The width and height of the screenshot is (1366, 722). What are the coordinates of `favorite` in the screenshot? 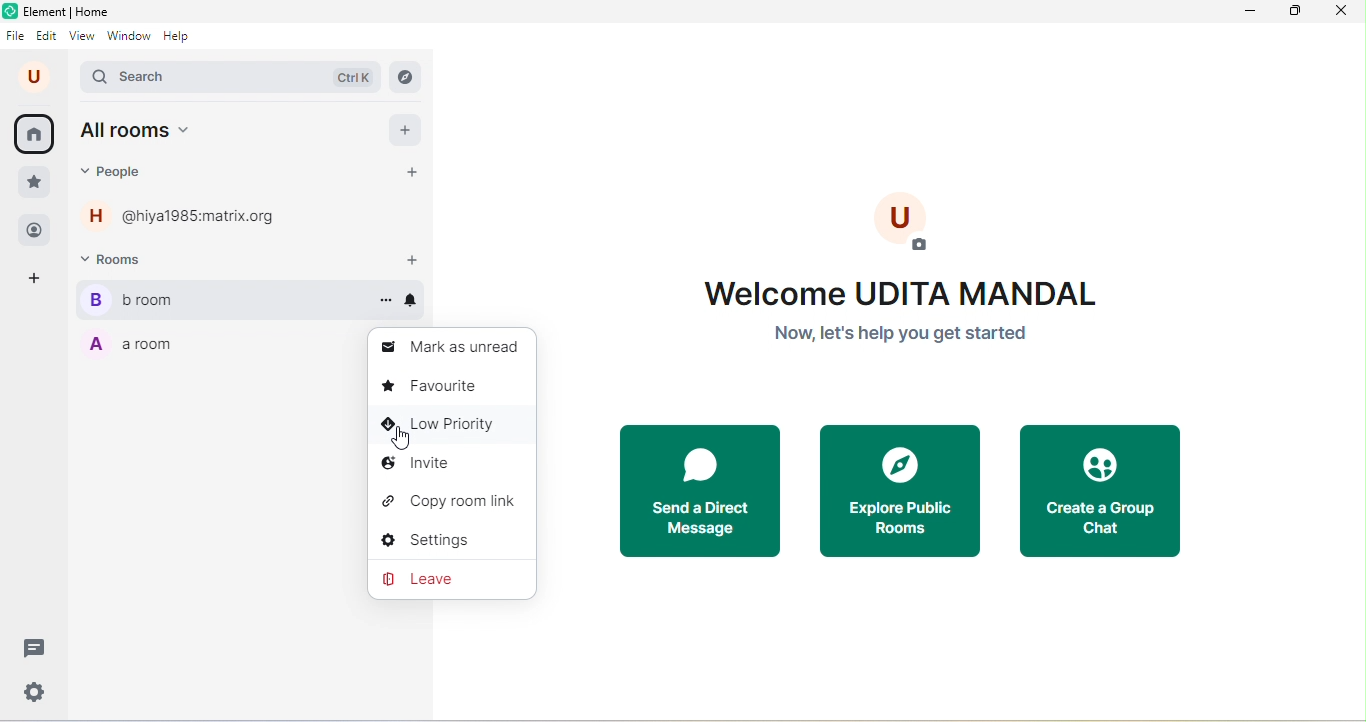 It's located at (436, 388).